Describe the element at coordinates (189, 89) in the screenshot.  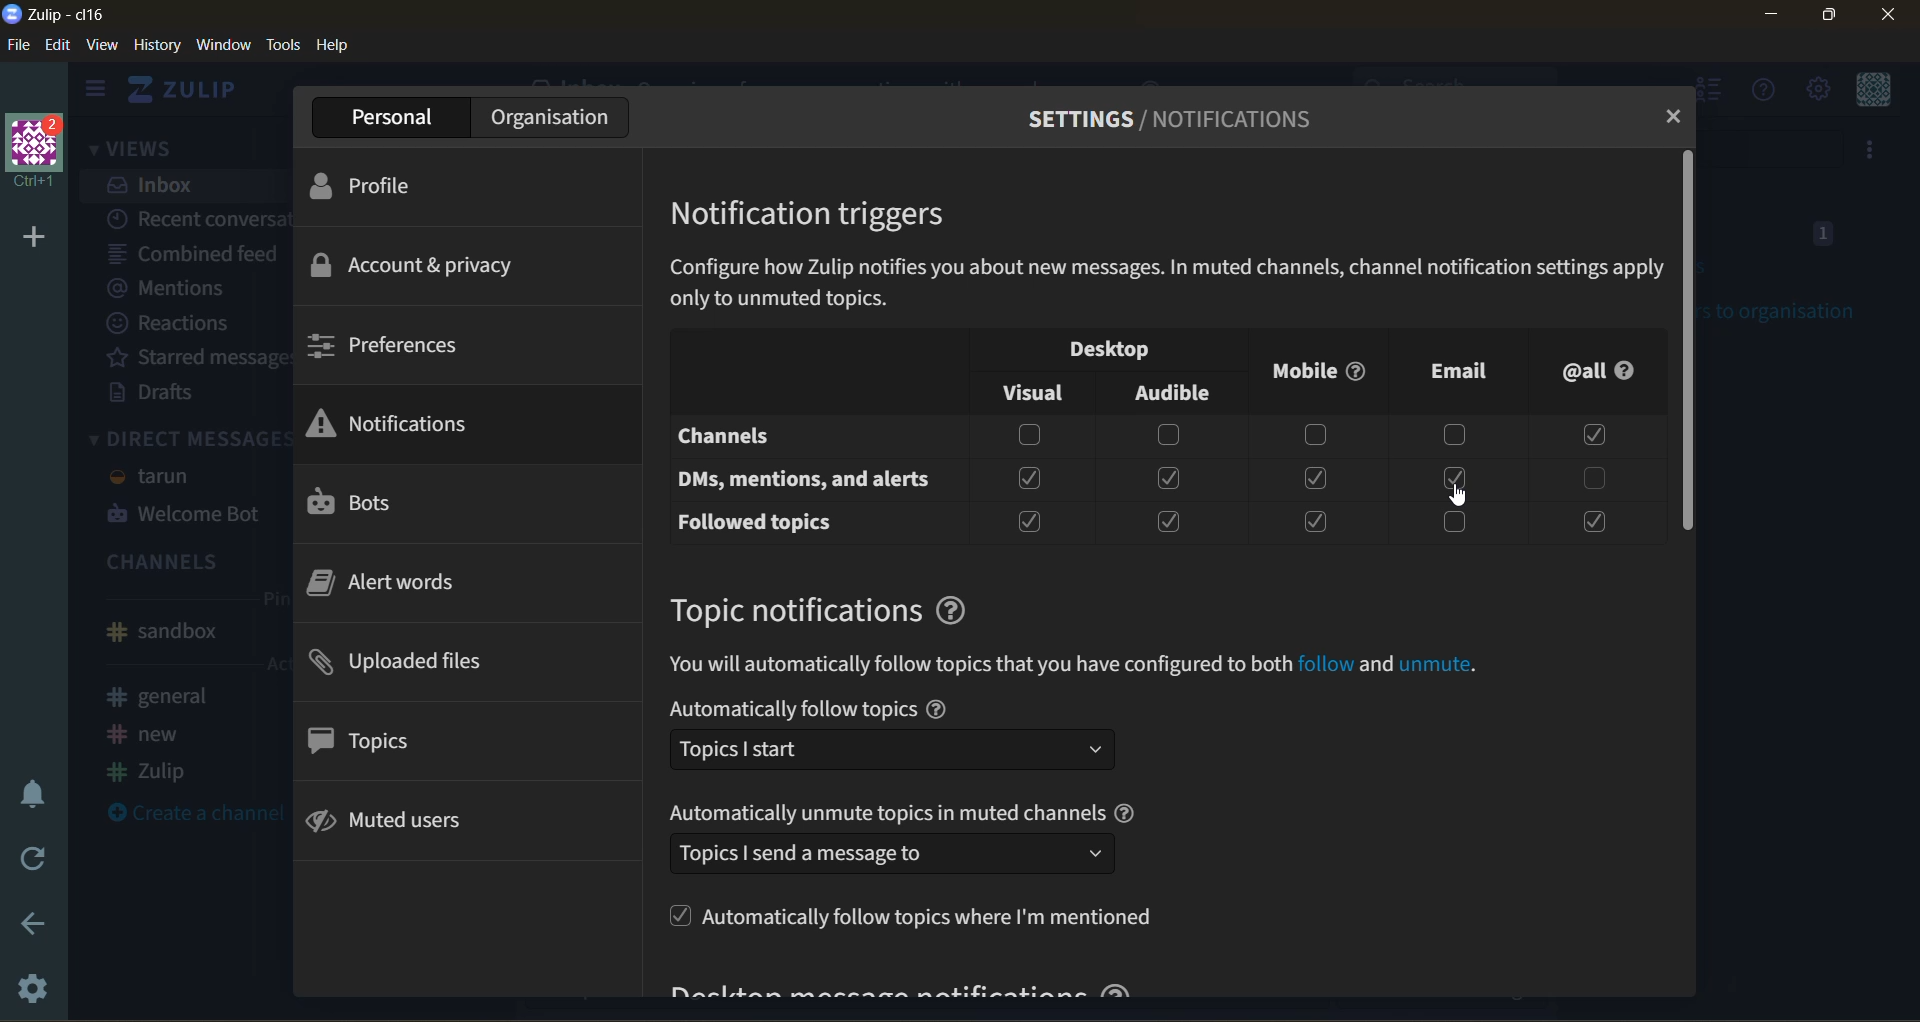
I see `home view` at that location.